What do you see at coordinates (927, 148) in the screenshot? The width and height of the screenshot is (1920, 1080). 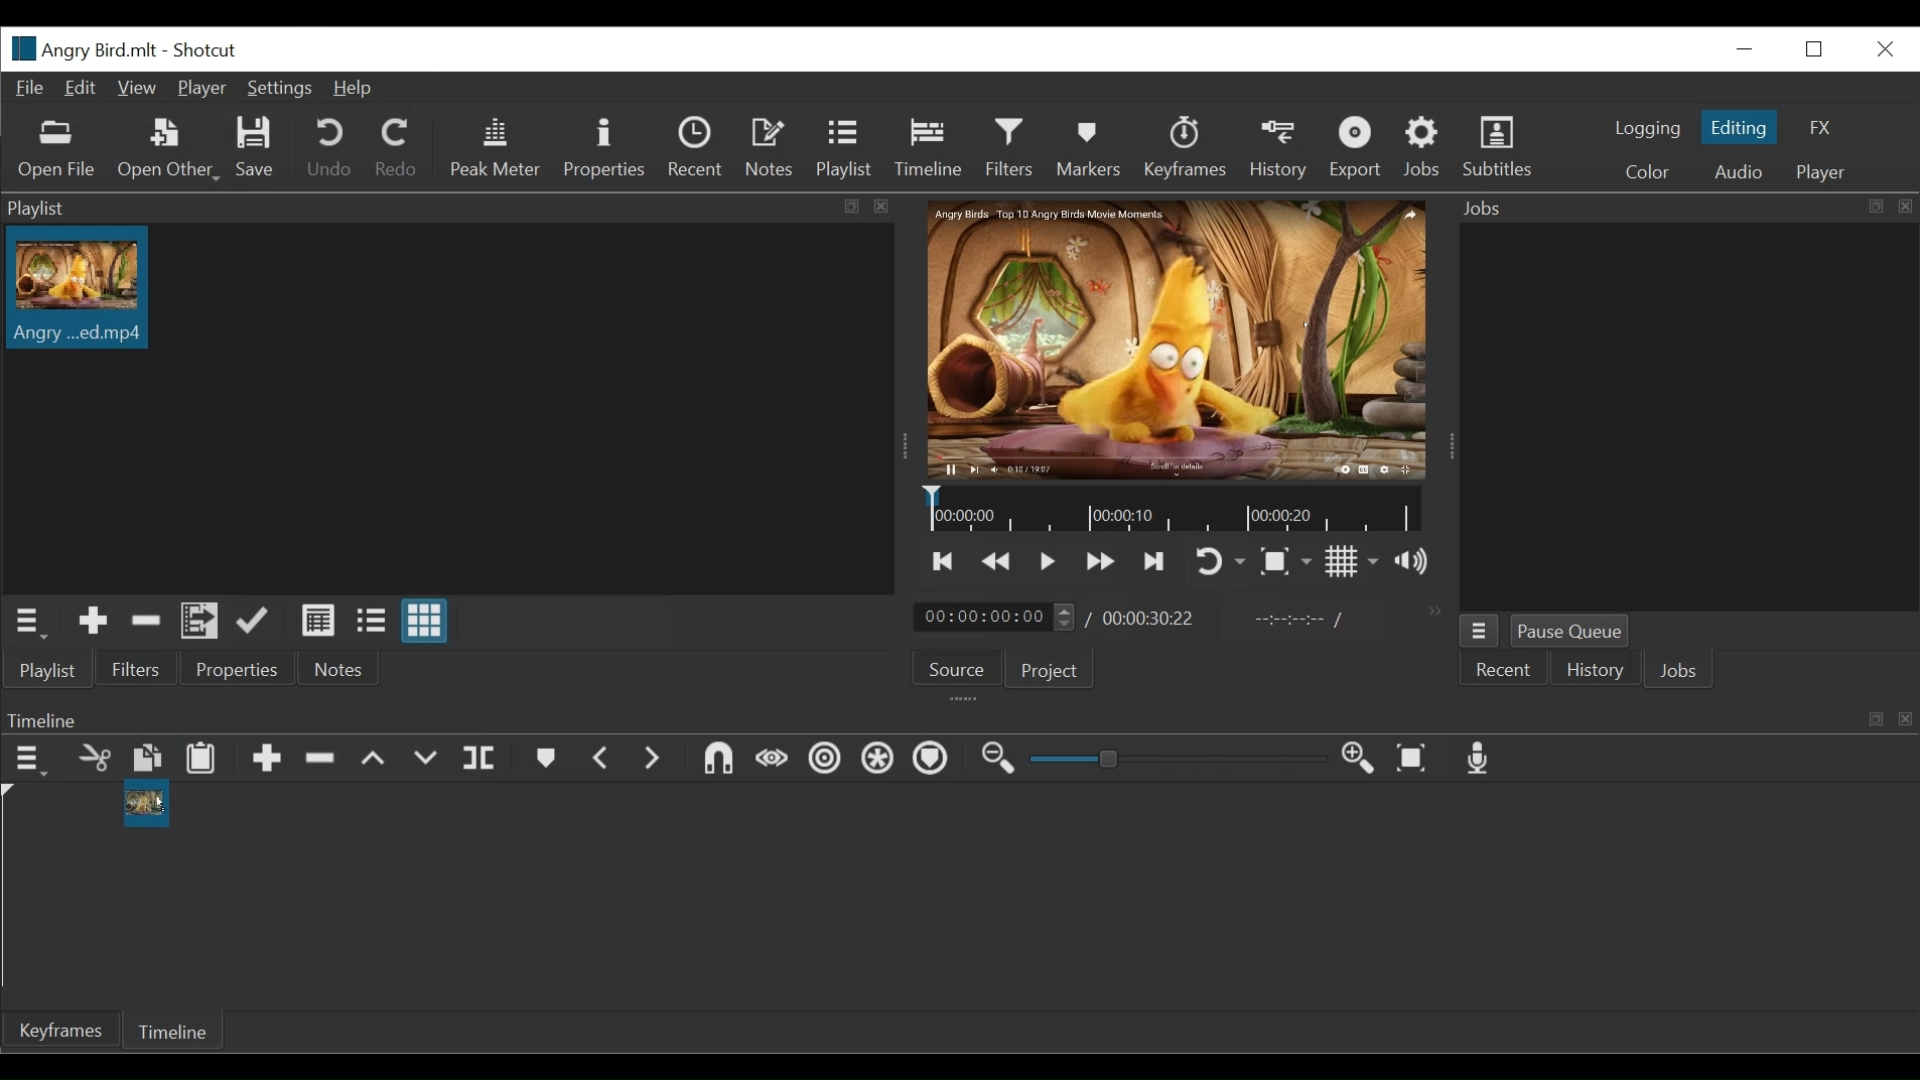 I see `Timeline` at bounding box center [927, 148].